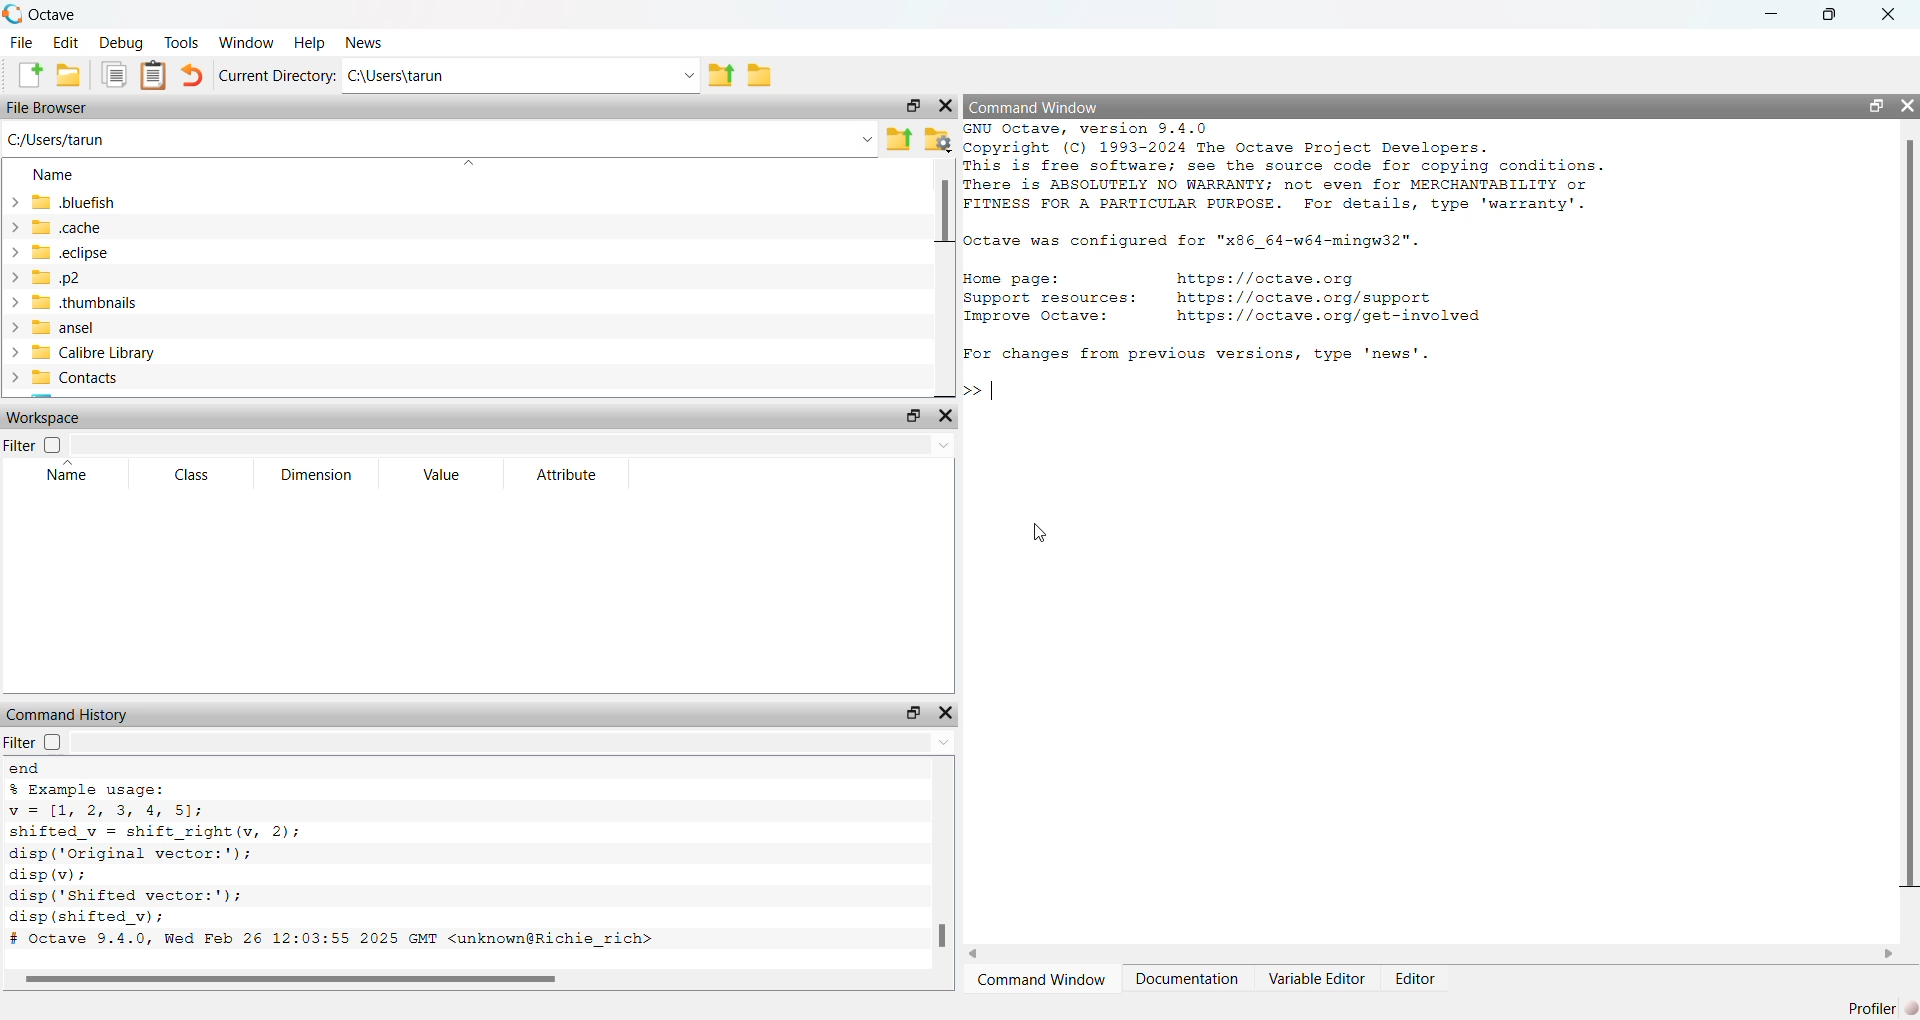 The image size is (1920, 1020). I want to click on ansel, so click(78, 327).